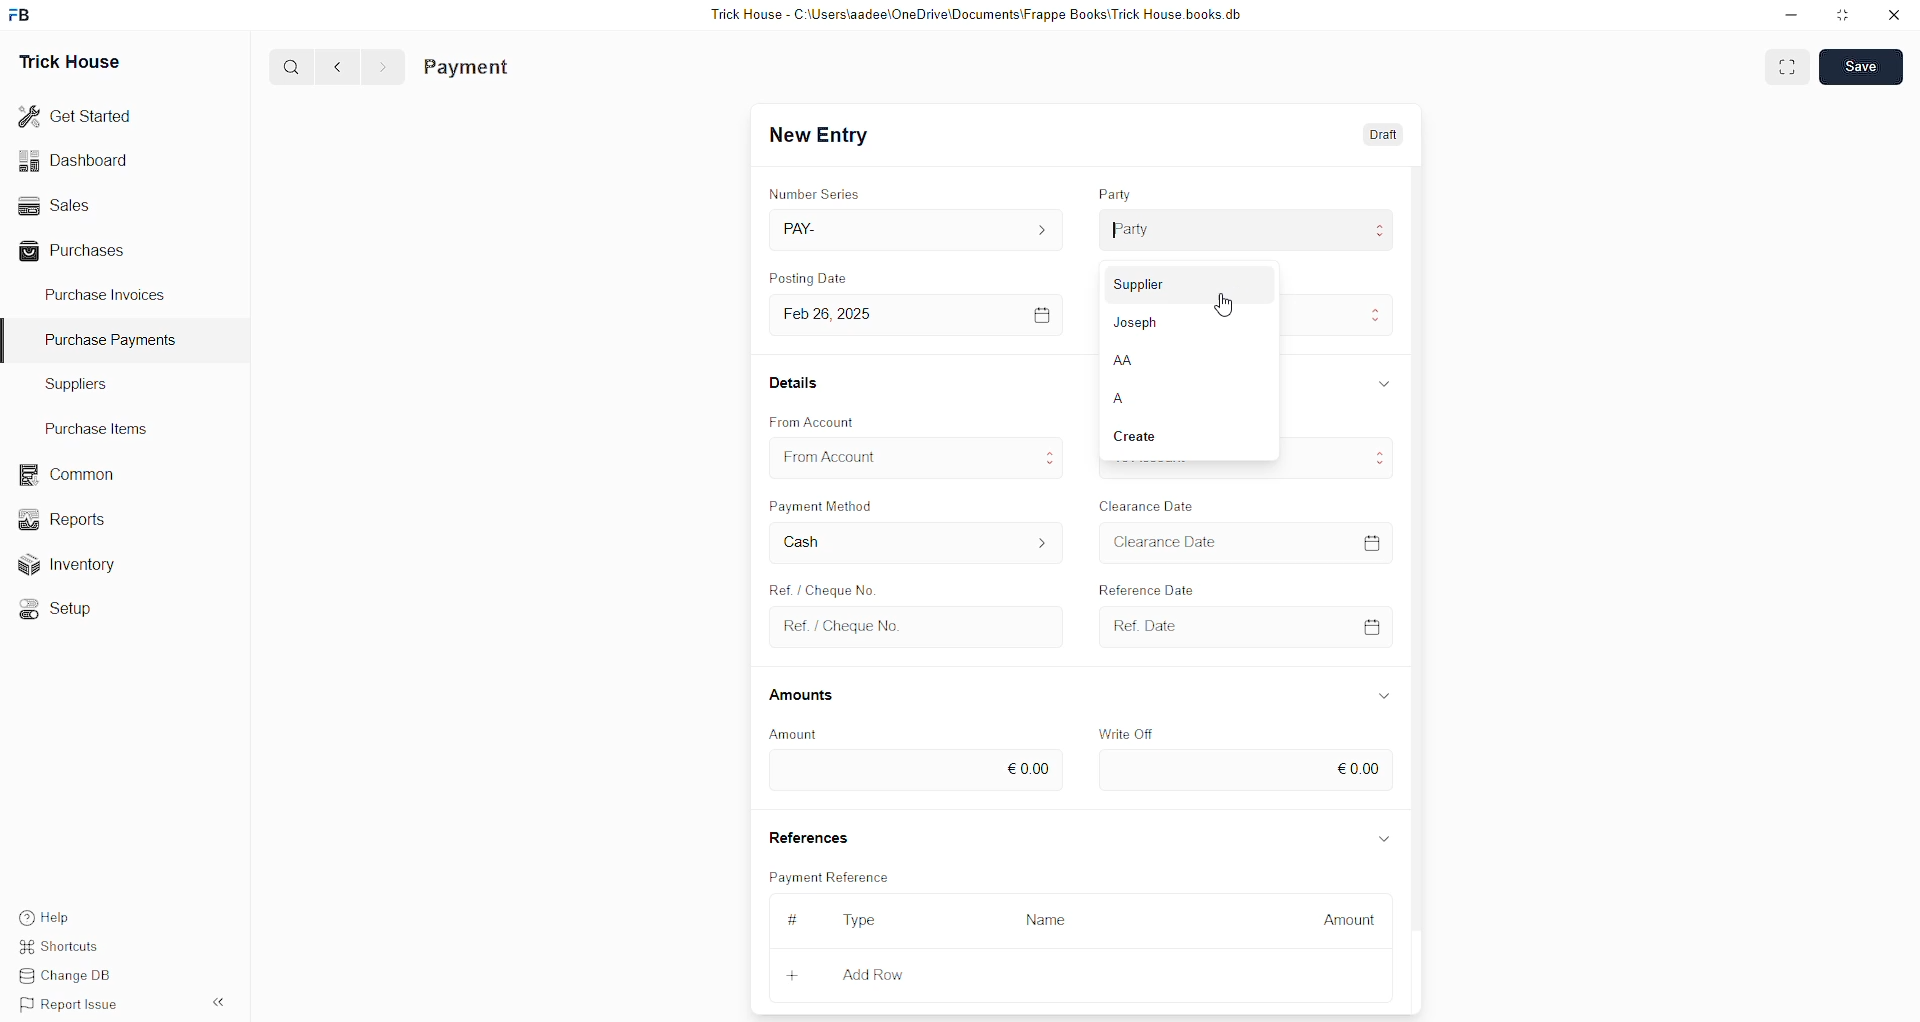 This screenshot has width=1920, height=1022. I want to click on From Account, so click(918, 457).